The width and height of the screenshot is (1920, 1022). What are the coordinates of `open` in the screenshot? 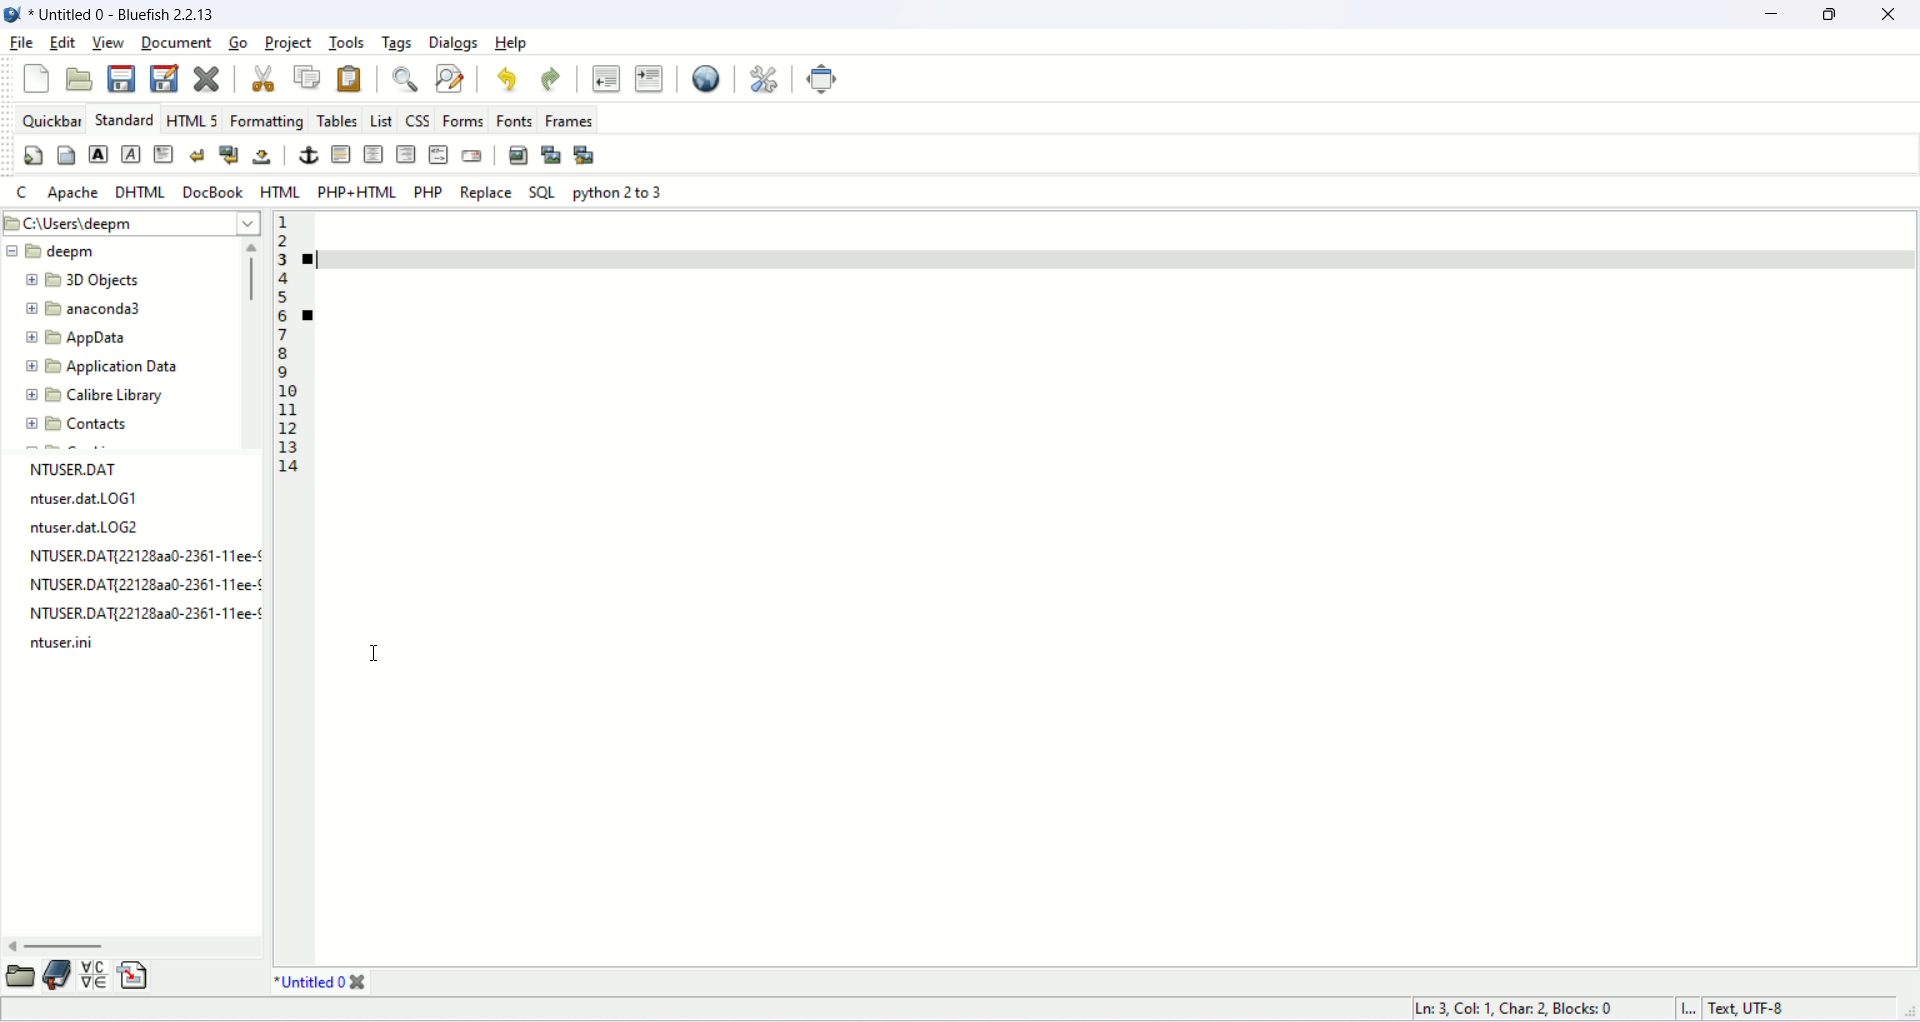 It's located at (83, 81).